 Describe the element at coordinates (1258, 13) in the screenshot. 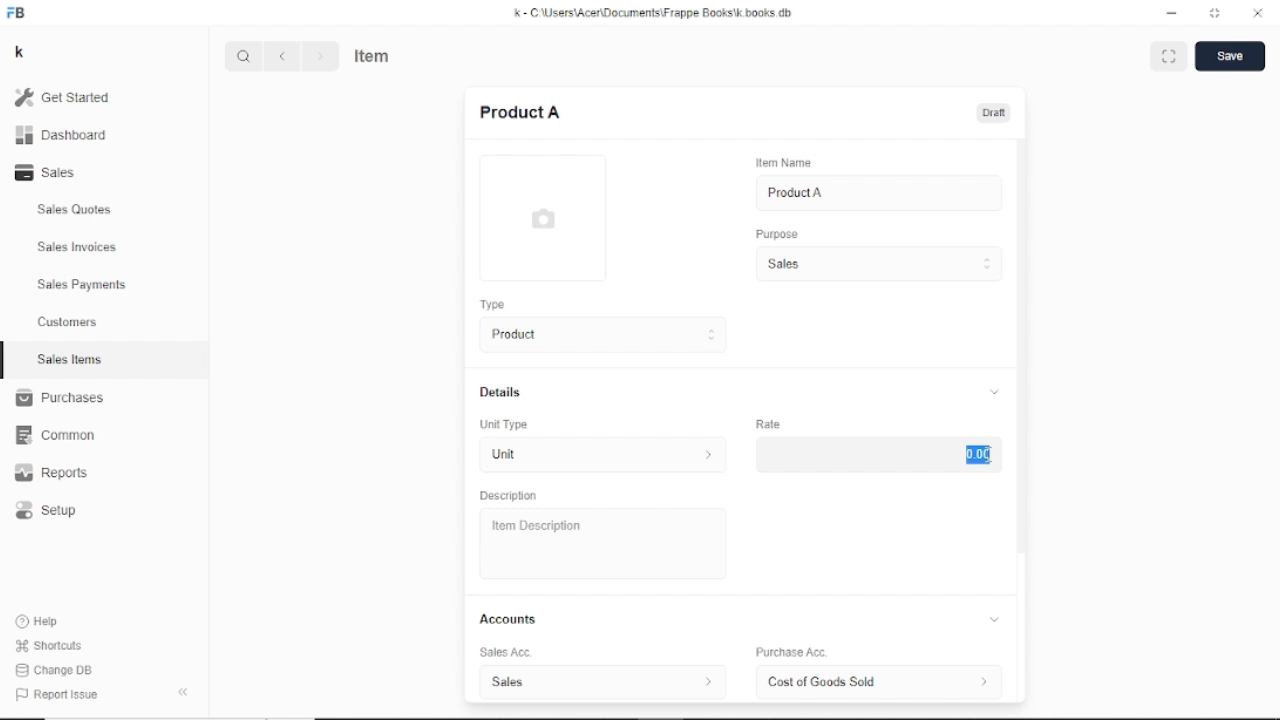

I see `Close` at that location.